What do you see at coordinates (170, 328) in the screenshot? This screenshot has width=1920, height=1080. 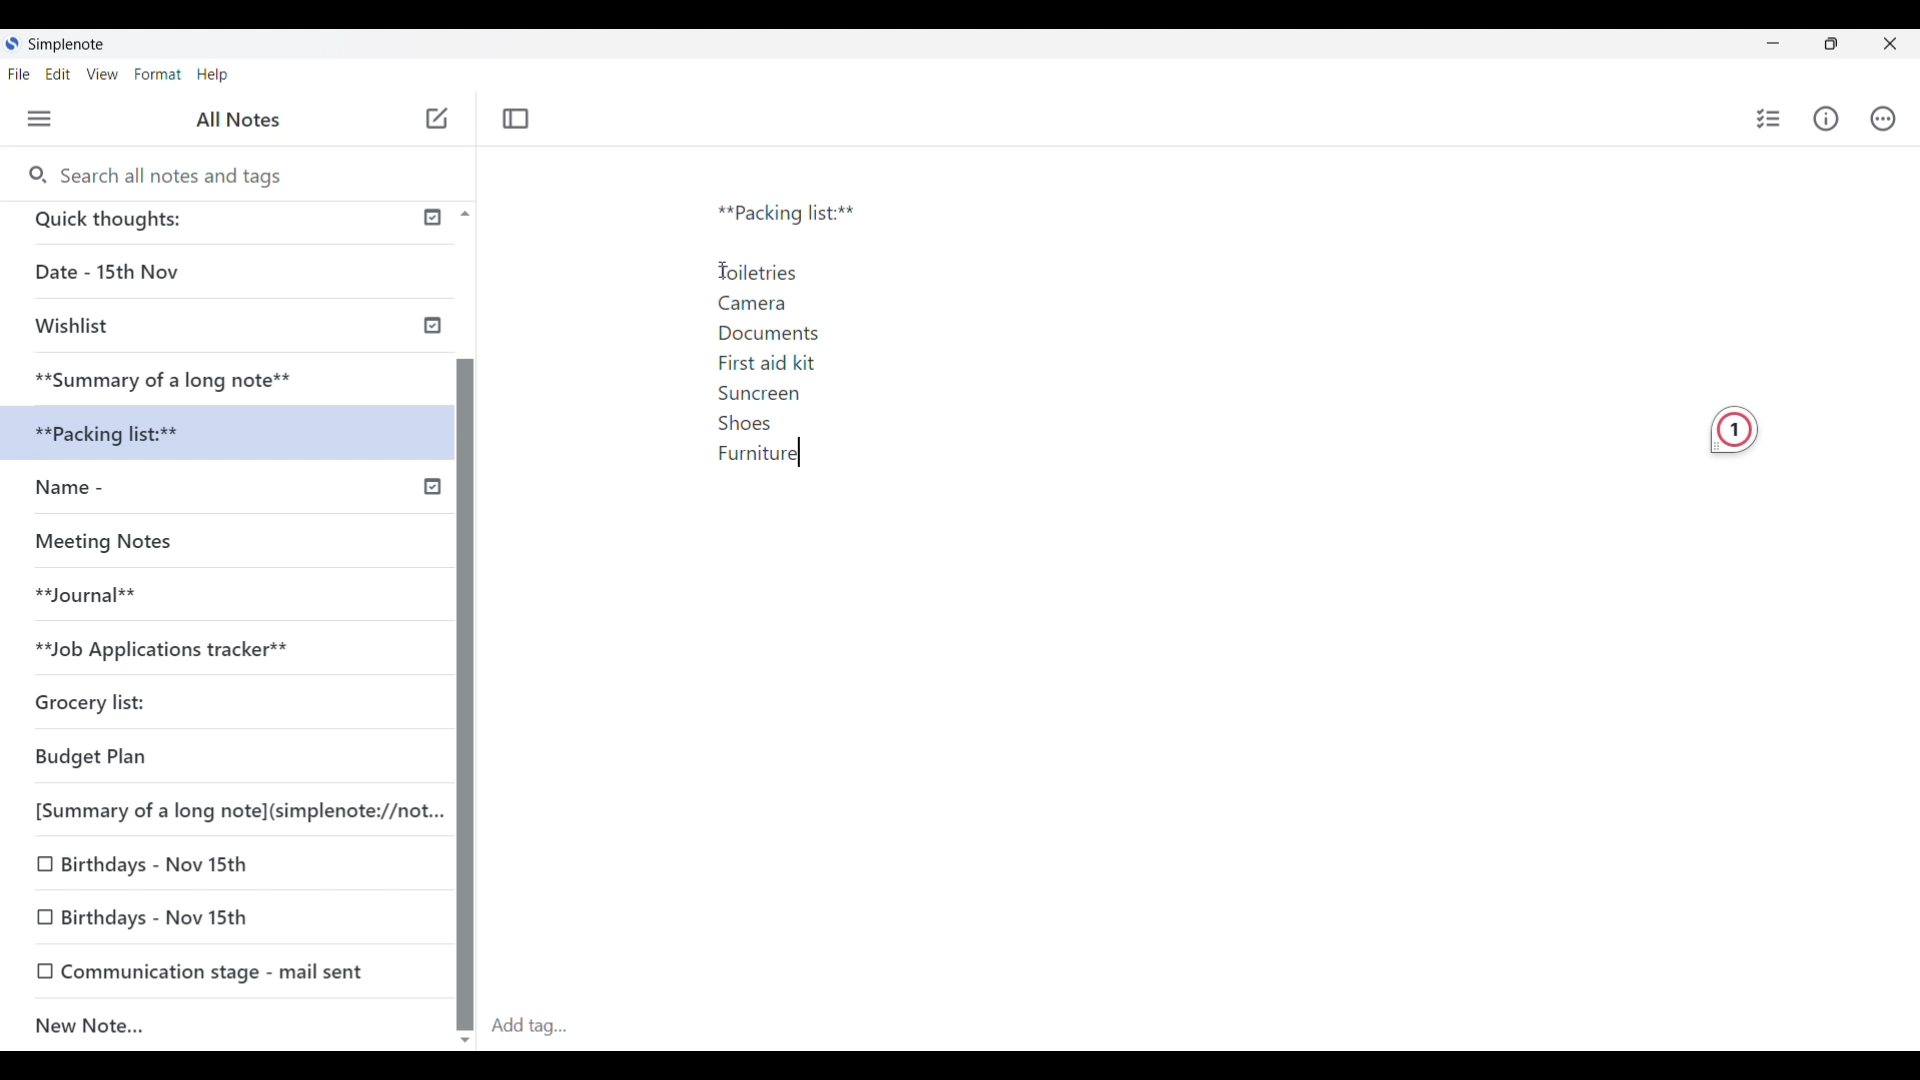 I see `Wishlist` at bounding box center [170, 328].